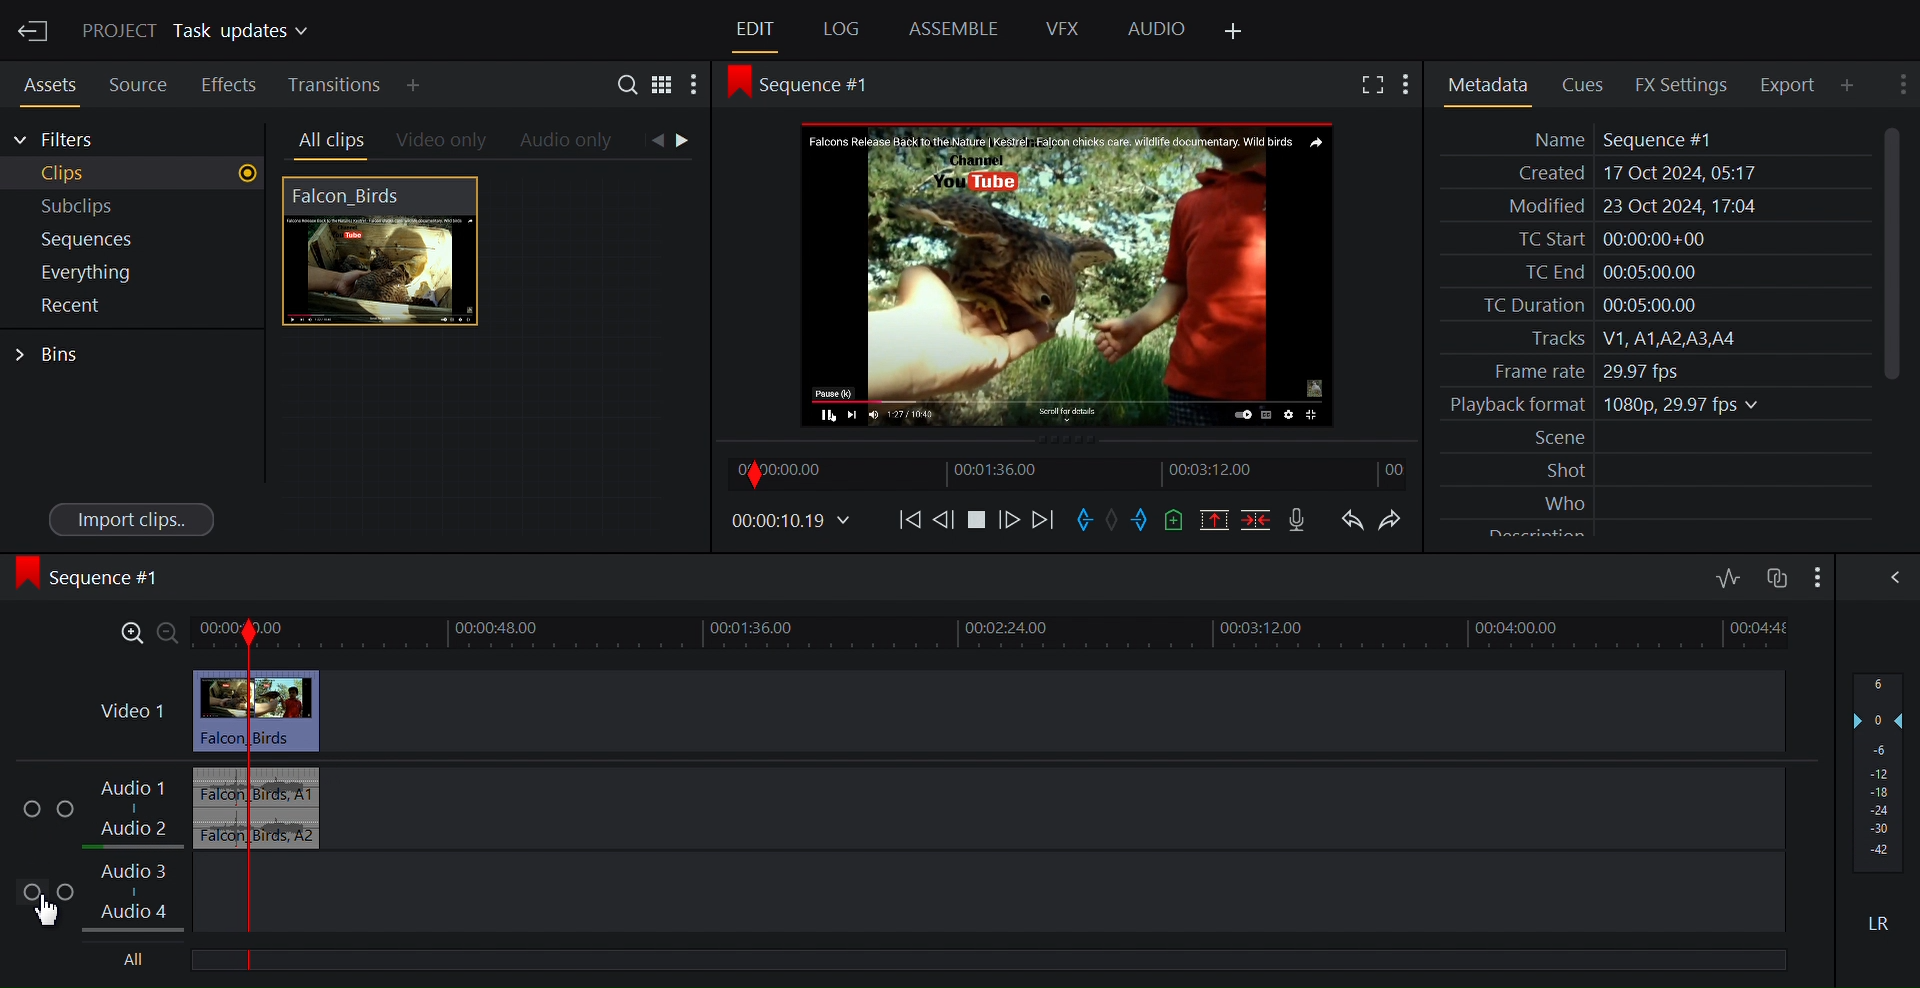 This screenshot has width=1920, height=988. Describe the element at coordinates (1069, 274) in the screenshot. I see `Media viewer` at that location.